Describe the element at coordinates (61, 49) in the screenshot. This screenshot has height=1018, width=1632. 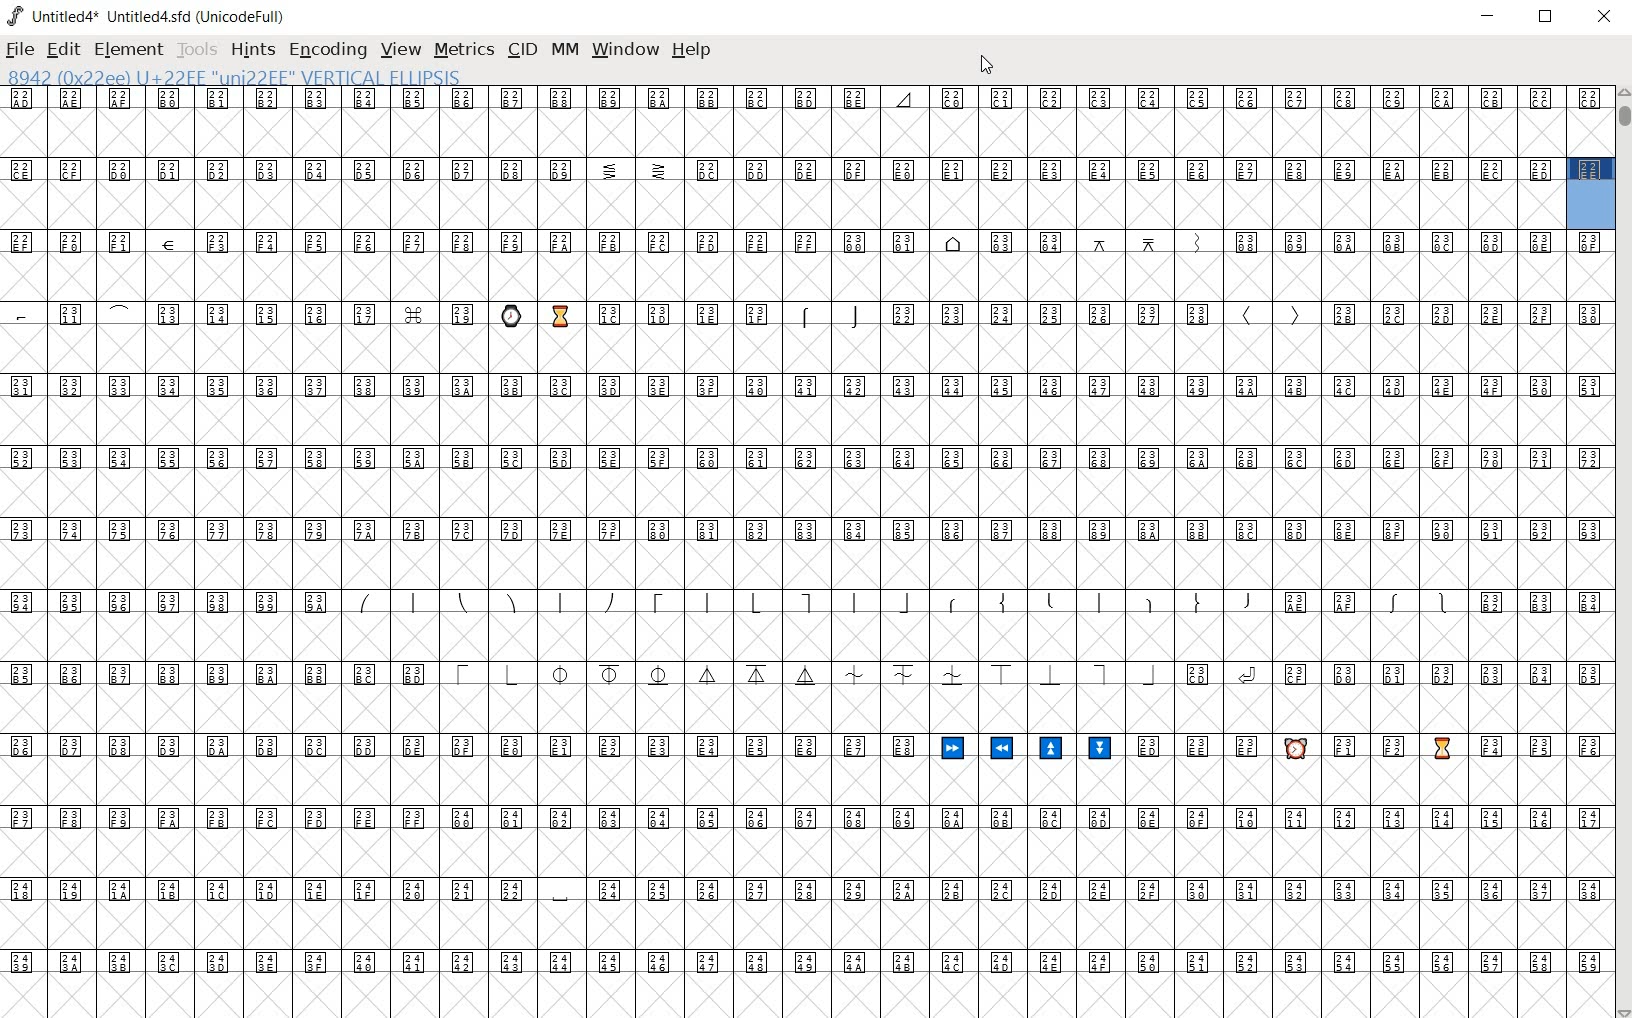
I see `EDIT` at that location.